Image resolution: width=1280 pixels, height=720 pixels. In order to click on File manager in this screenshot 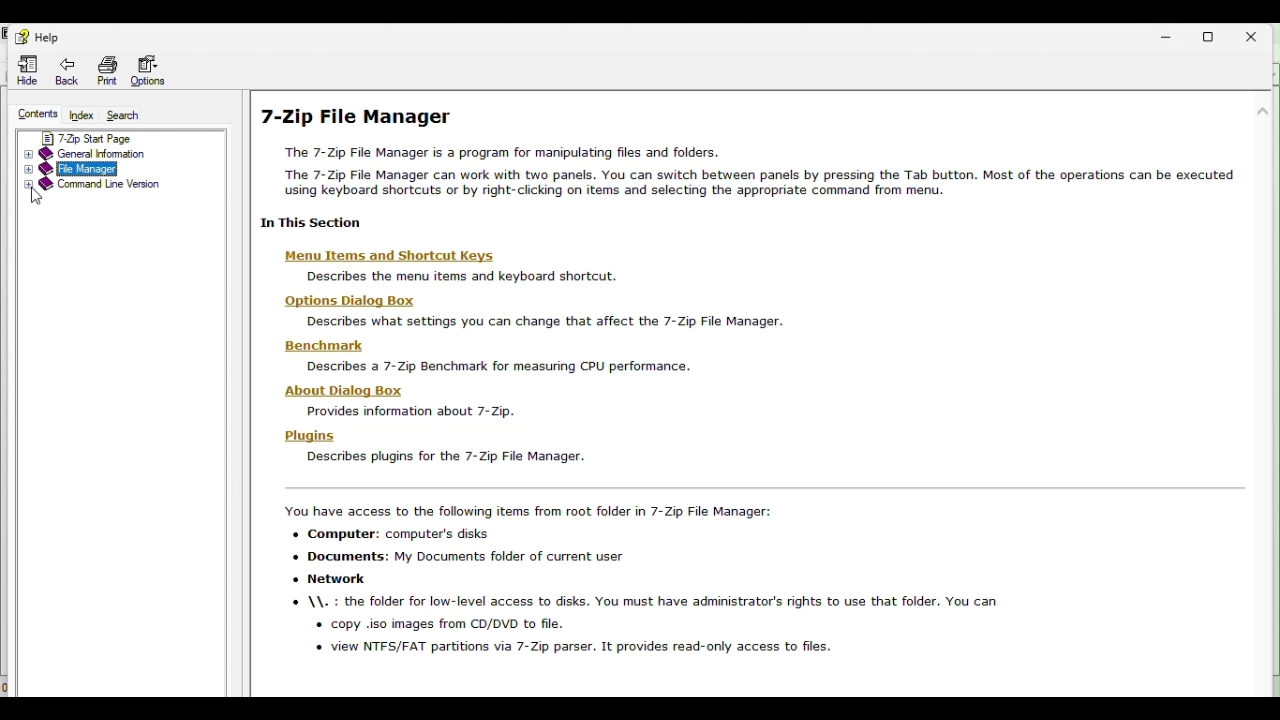, I will do `click(102, 170)`.